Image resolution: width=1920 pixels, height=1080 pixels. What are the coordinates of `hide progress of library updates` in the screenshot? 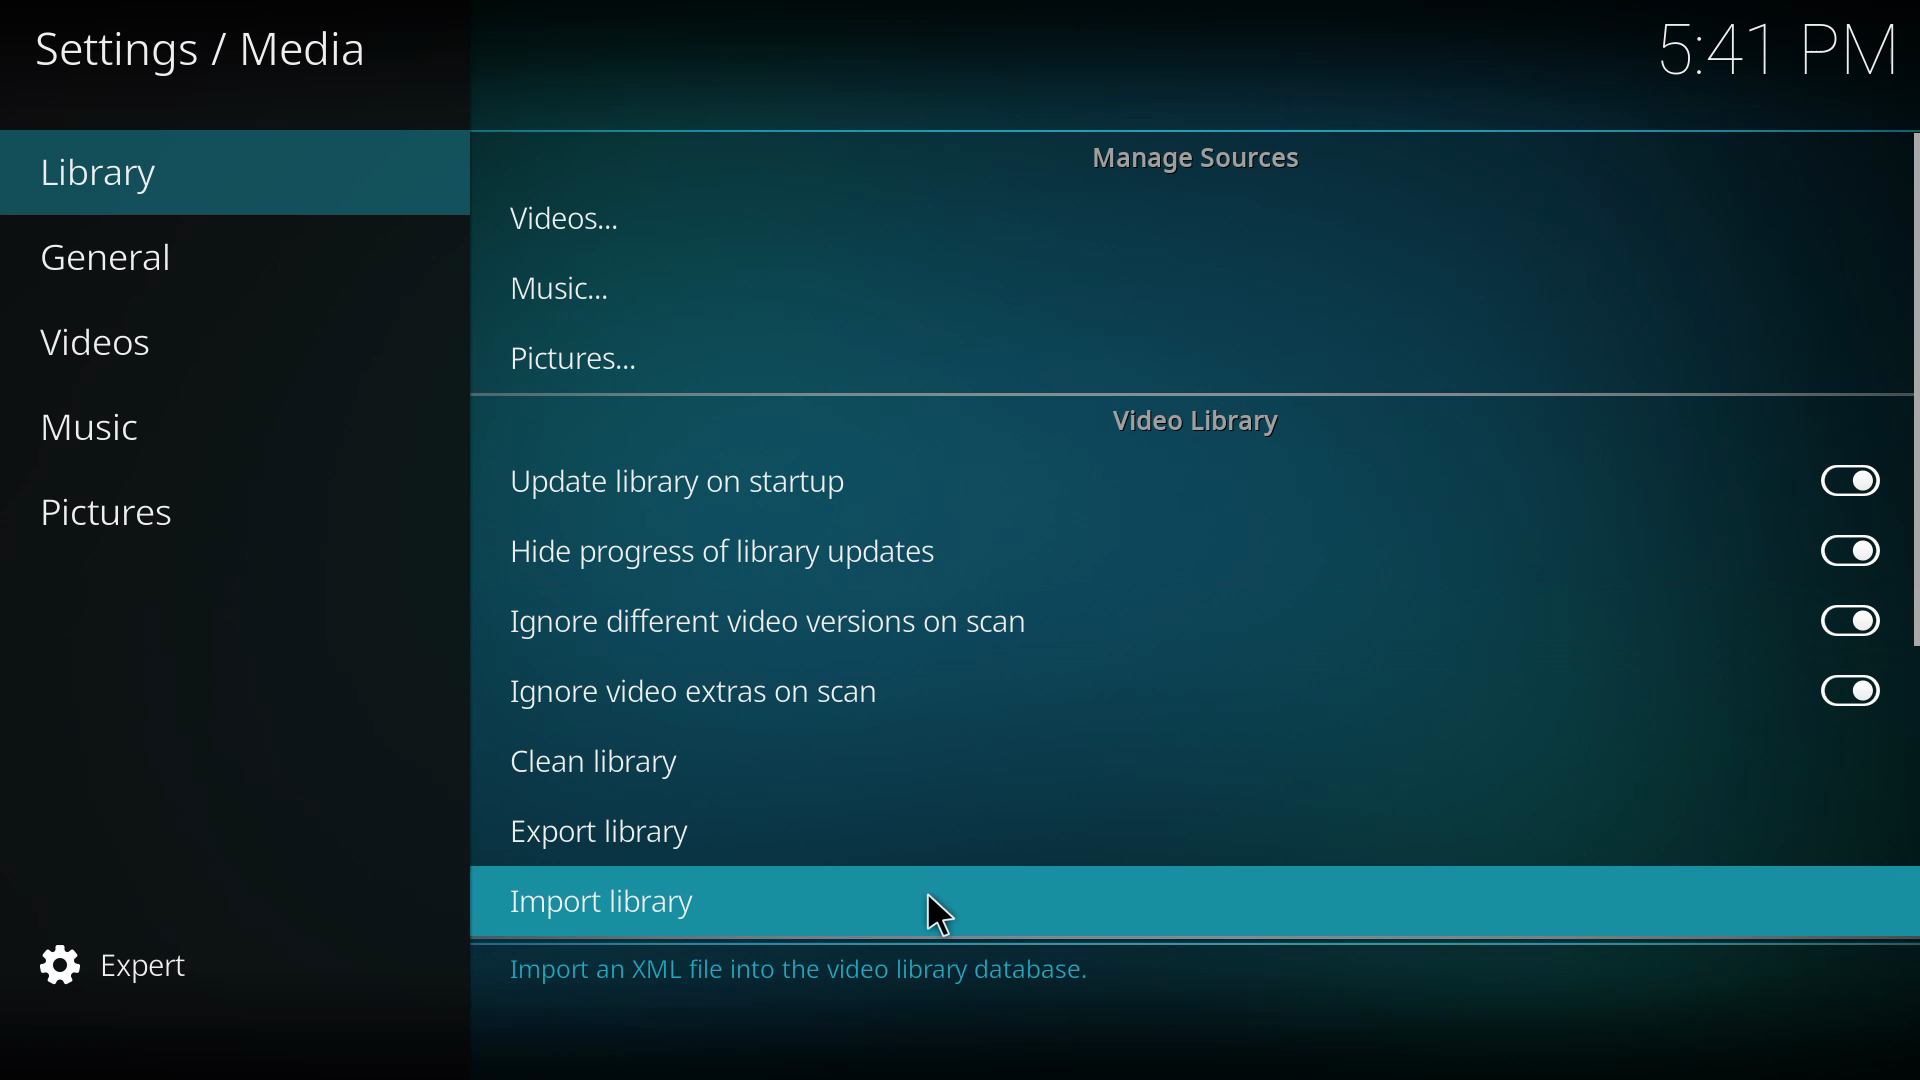 It's located at (1194, 551).